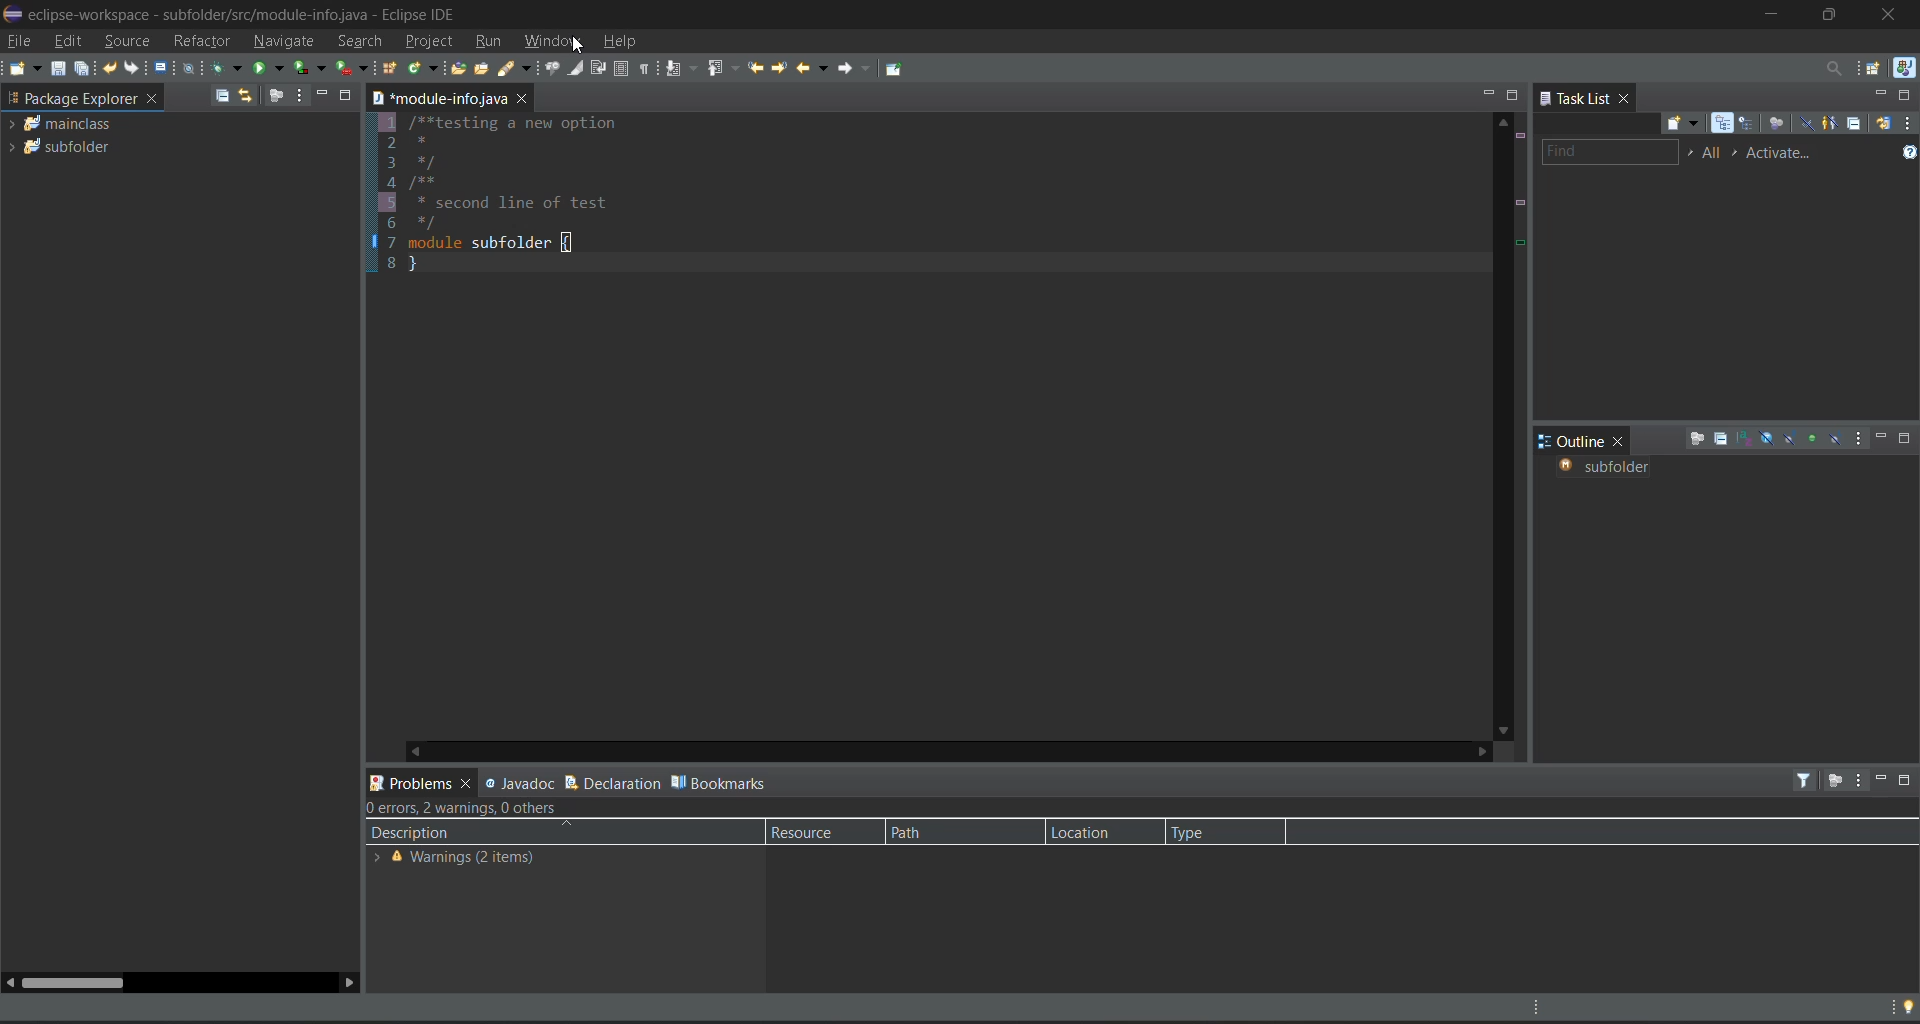 The image size is (1920, 1024). Describe the element at coordinates (81, 67) in the screenshot. I see `save all` at that location.